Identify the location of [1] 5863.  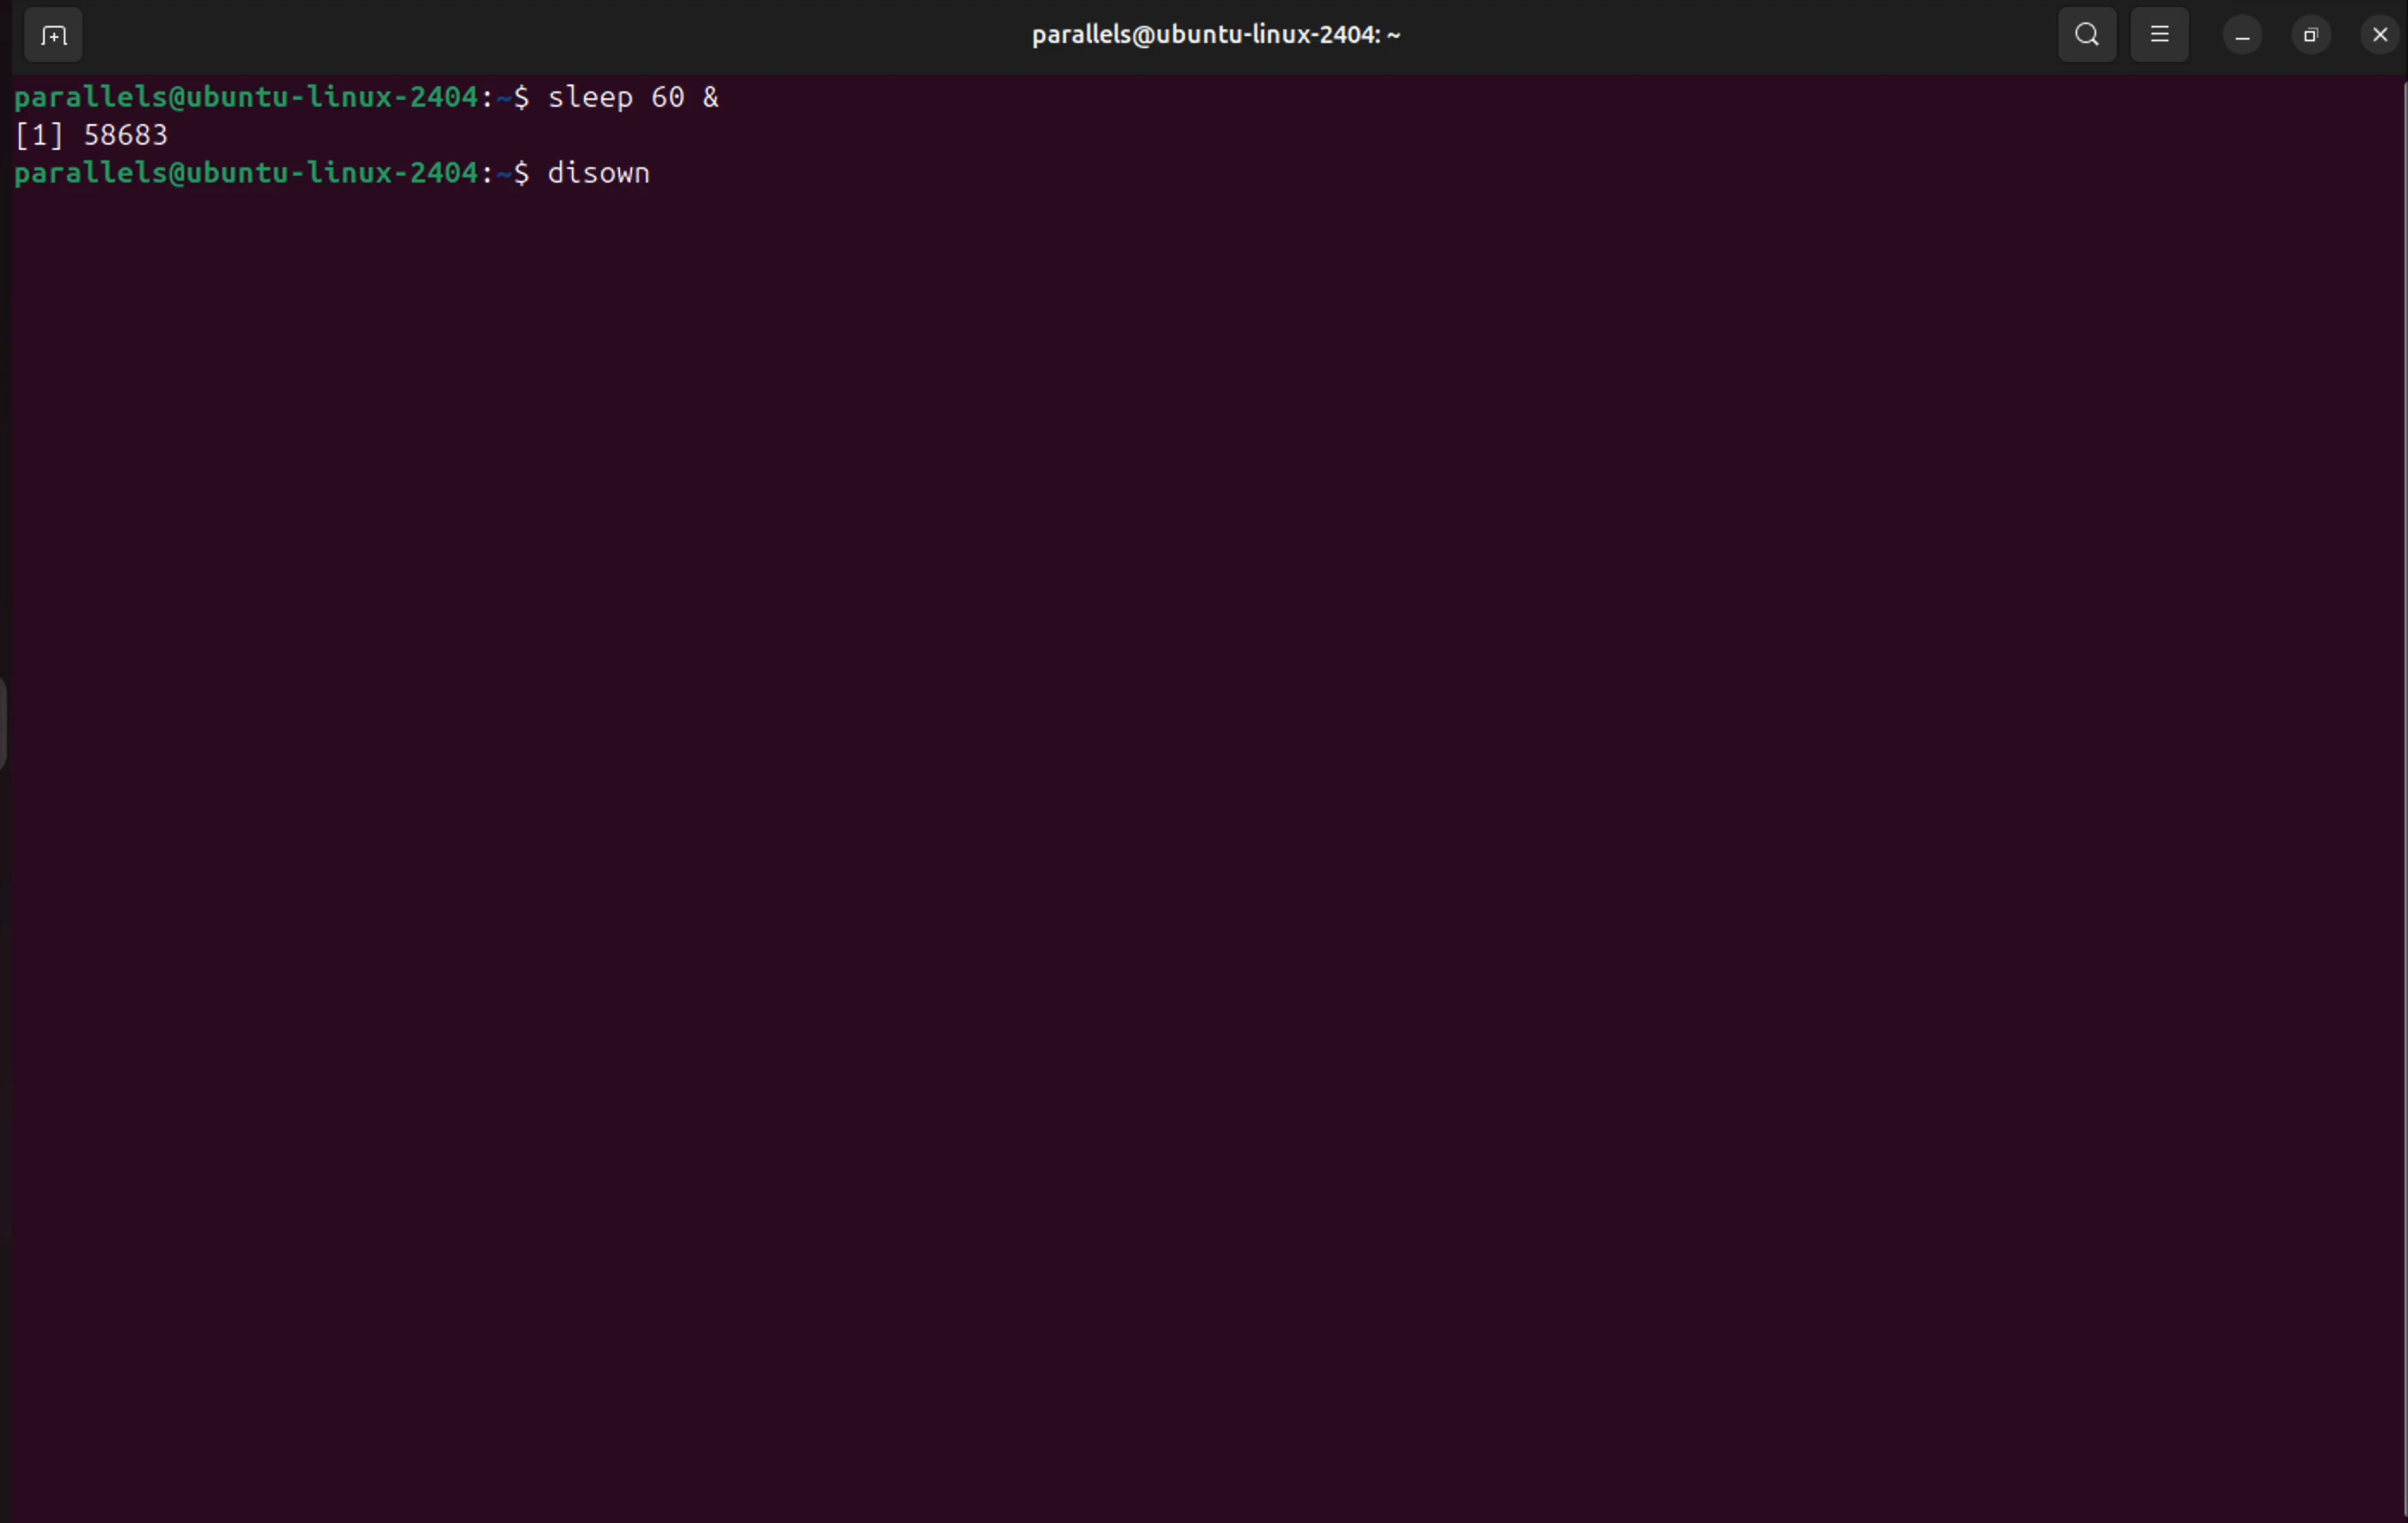
(92, 136).